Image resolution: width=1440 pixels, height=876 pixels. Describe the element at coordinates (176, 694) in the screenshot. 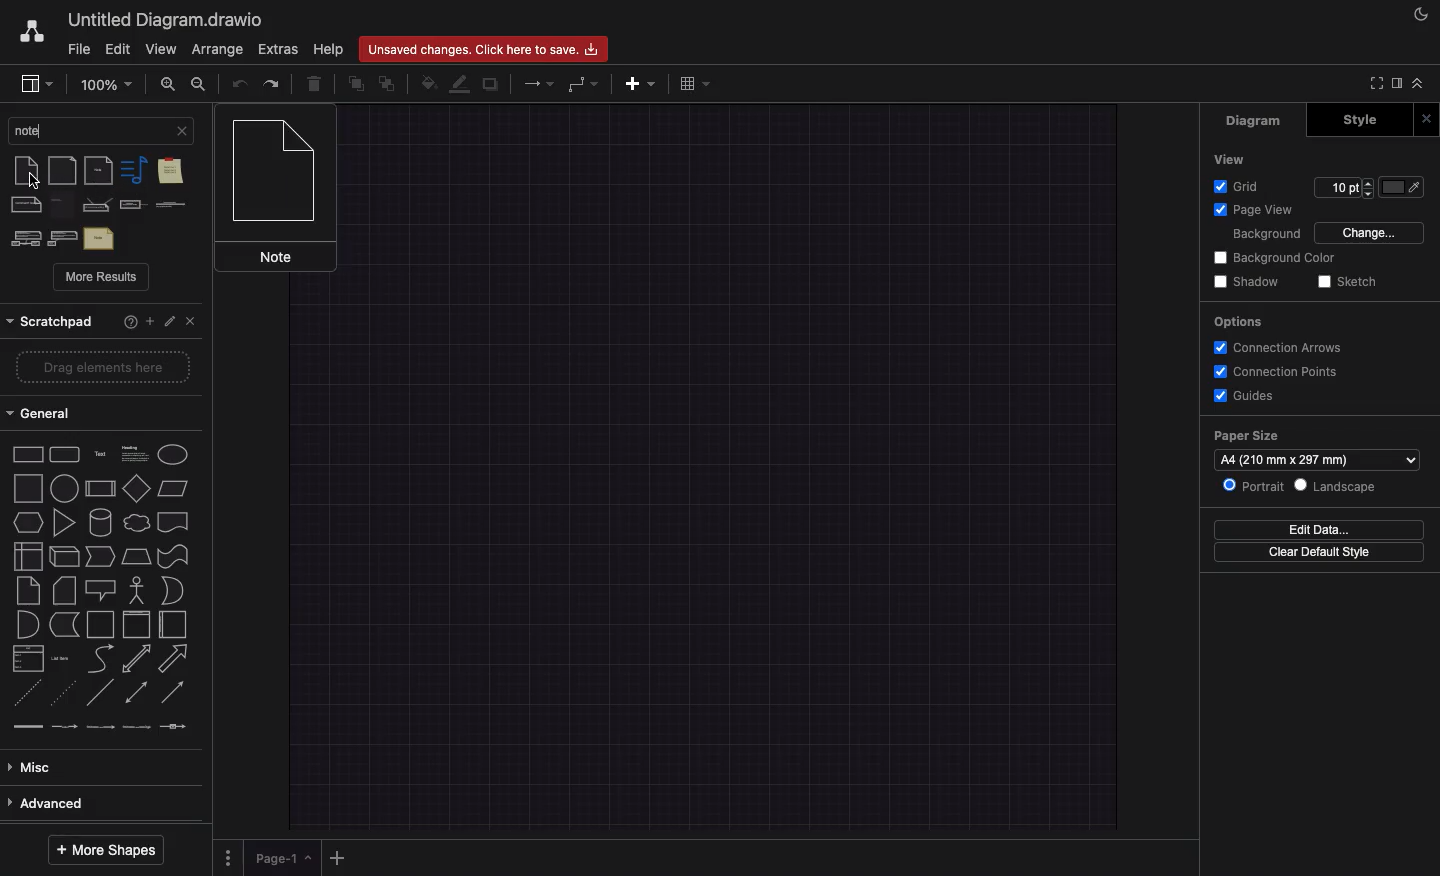

I see `directional connector` at that location.